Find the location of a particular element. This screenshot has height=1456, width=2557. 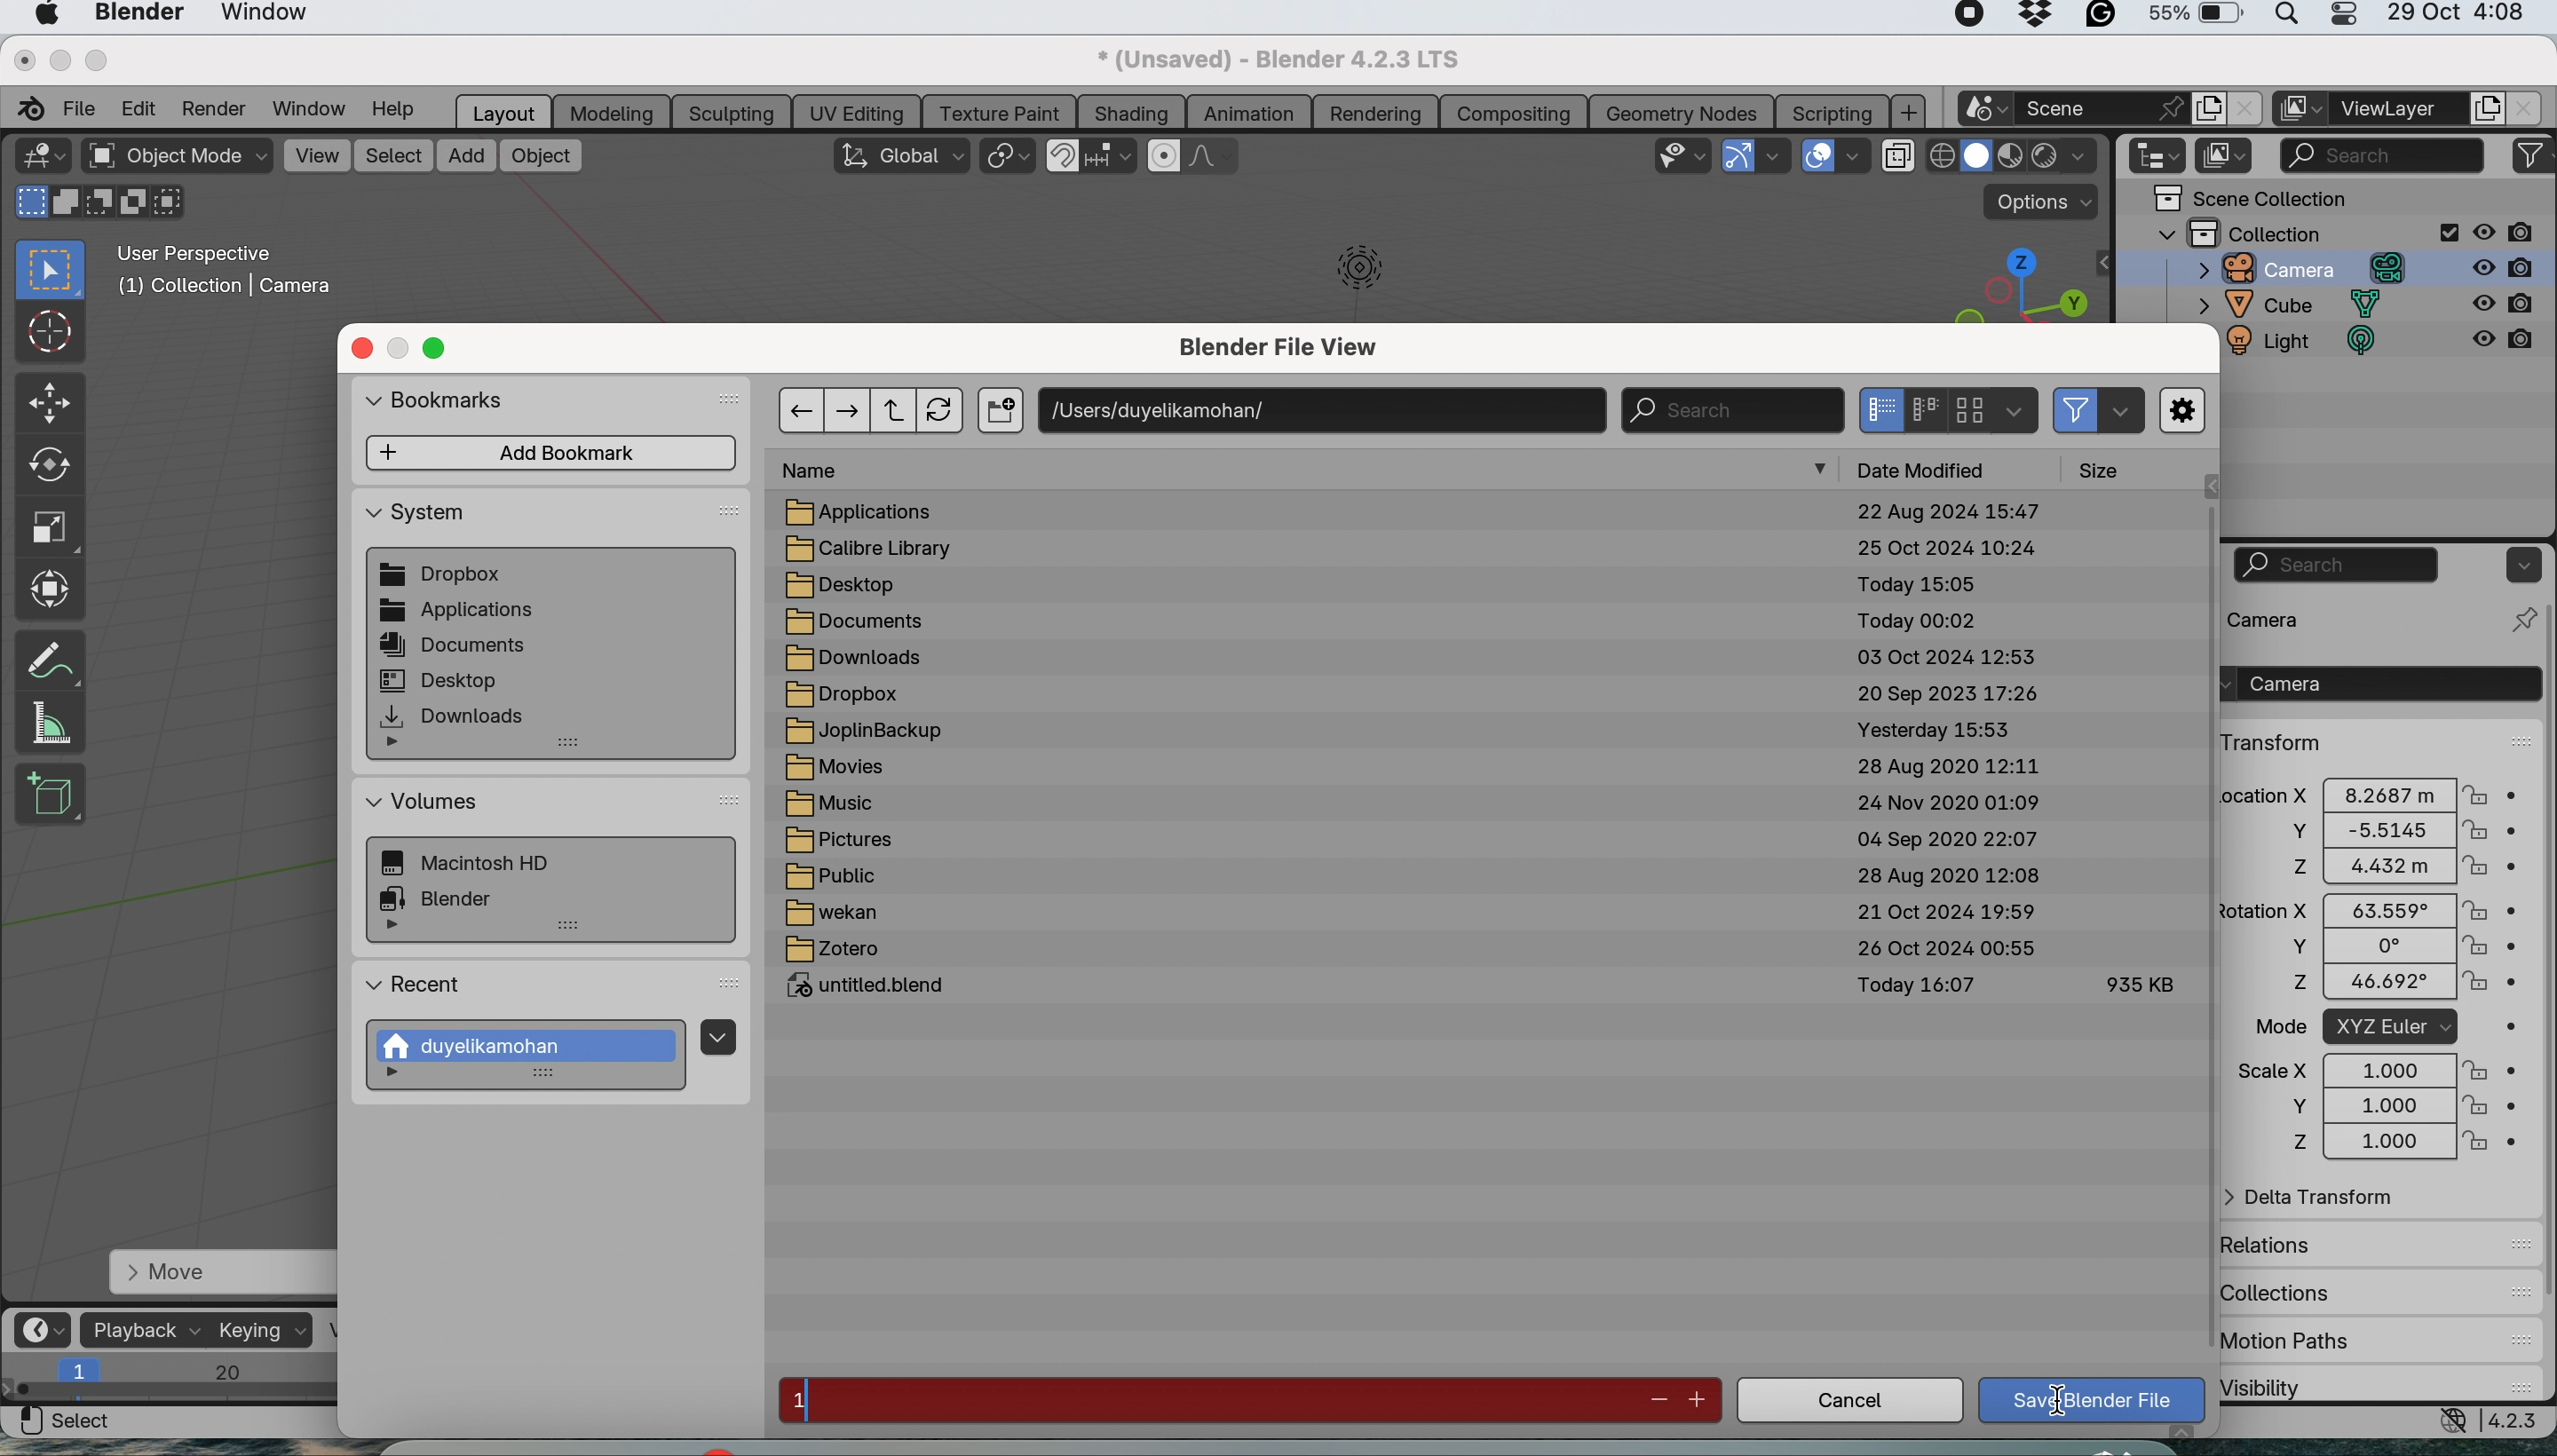

close is located at coordinates (362, 348).